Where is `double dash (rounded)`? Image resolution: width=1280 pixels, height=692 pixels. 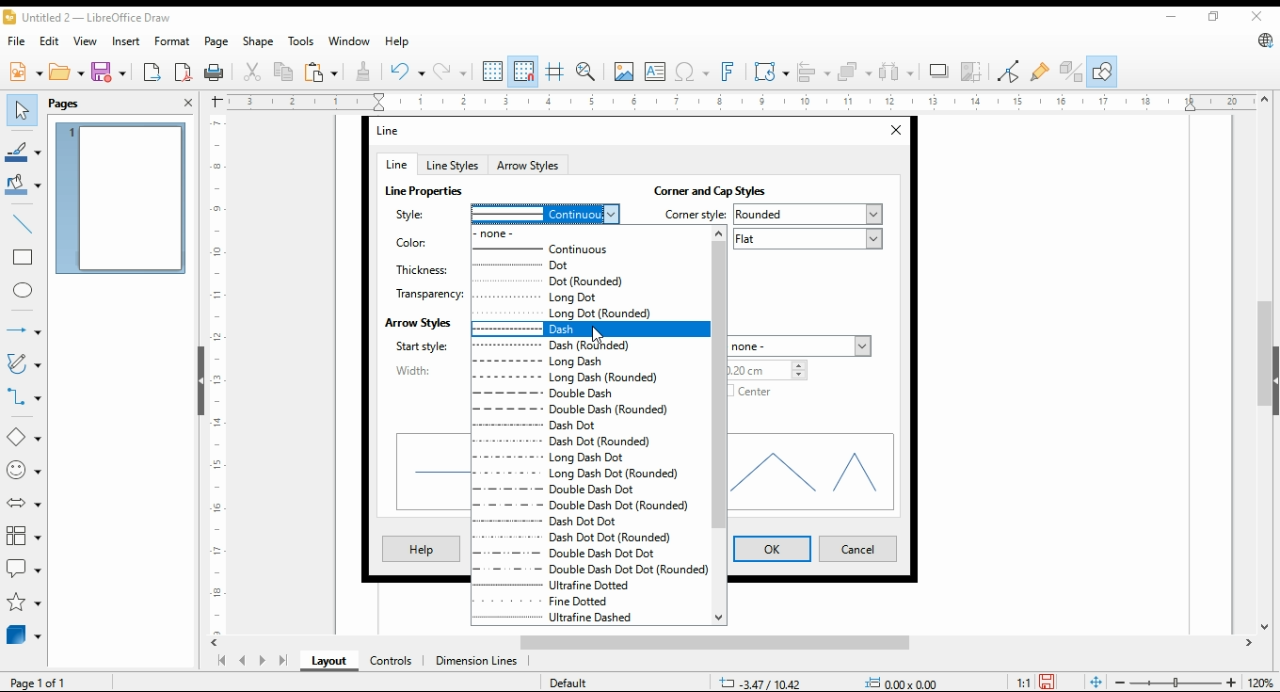
double dash (rounded) is located at coordinates (584, 412).